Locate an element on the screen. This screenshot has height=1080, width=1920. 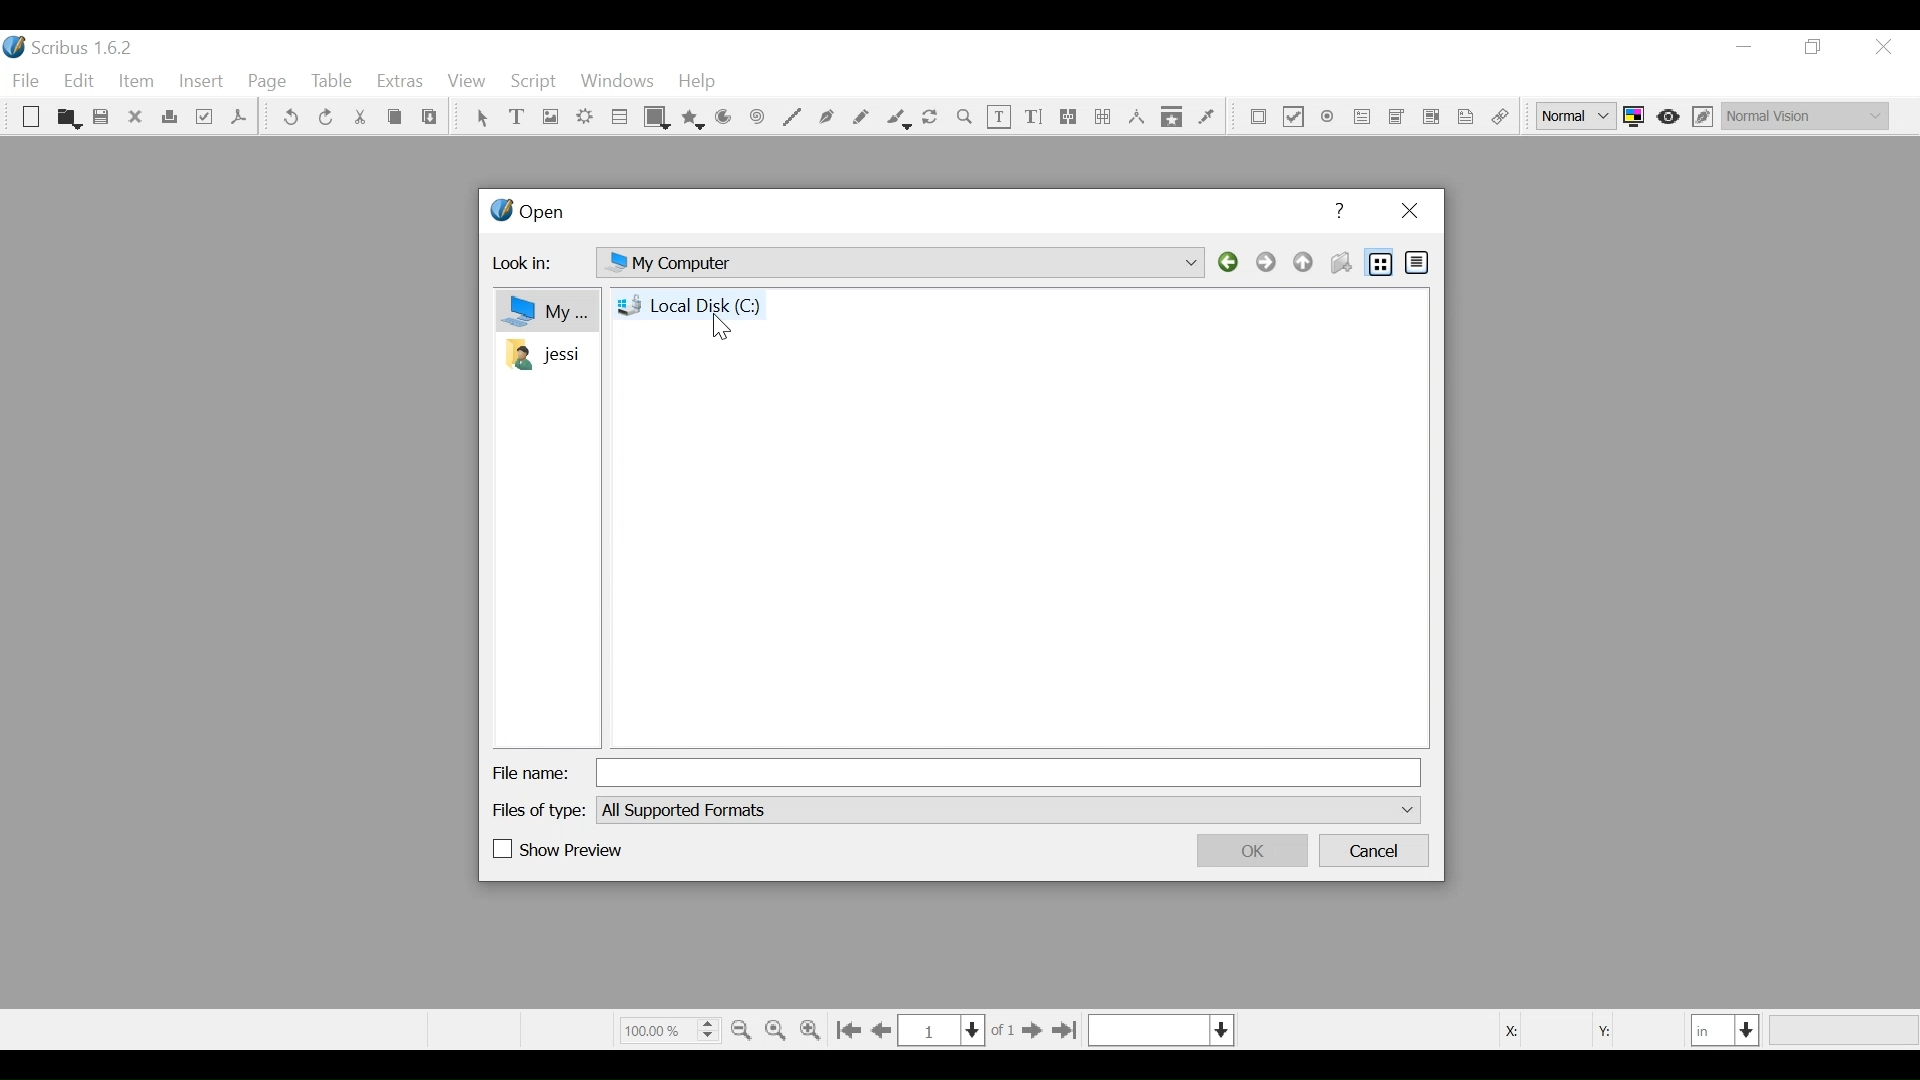
Zoom out is located at coordinates (743, 1028).